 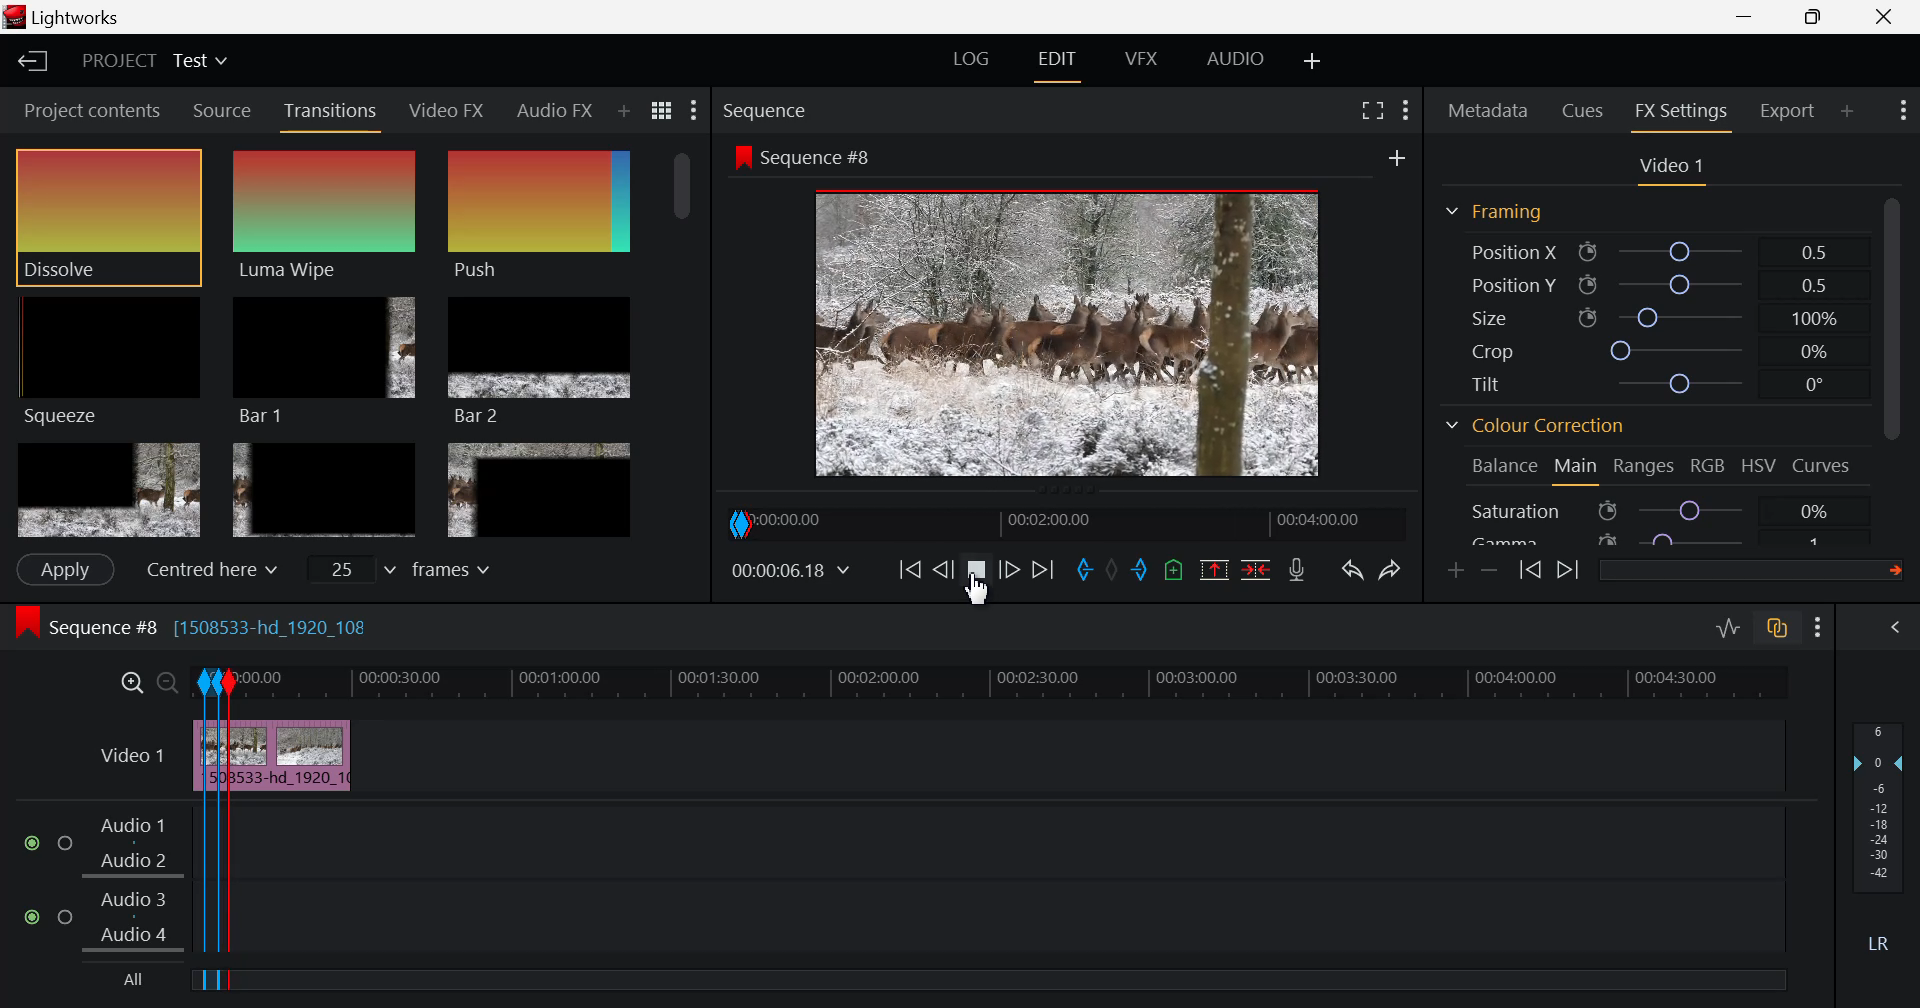 What do you see at coordinates (1778, 628) in the screenshot?
I see `Toggle auto track sync` at bounding box center [1778, 628].